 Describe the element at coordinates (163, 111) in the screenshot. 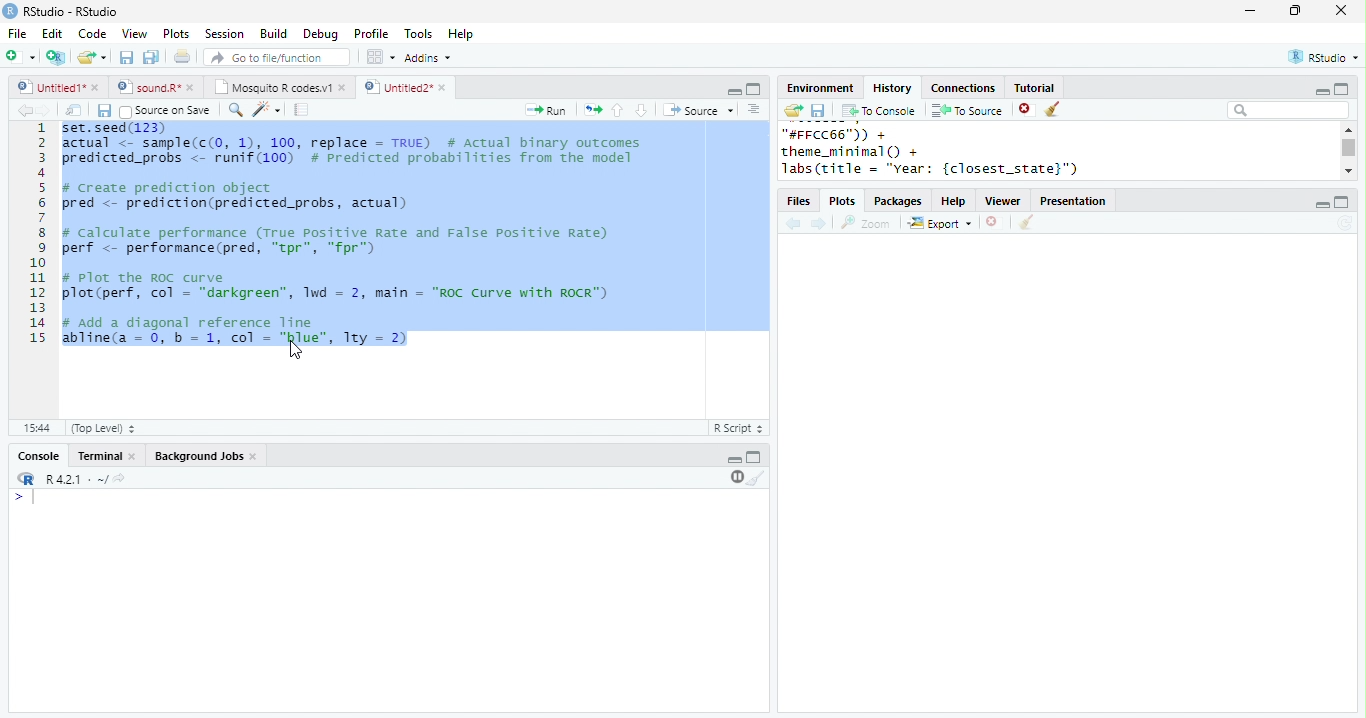

I see `Source on Save` at that location.